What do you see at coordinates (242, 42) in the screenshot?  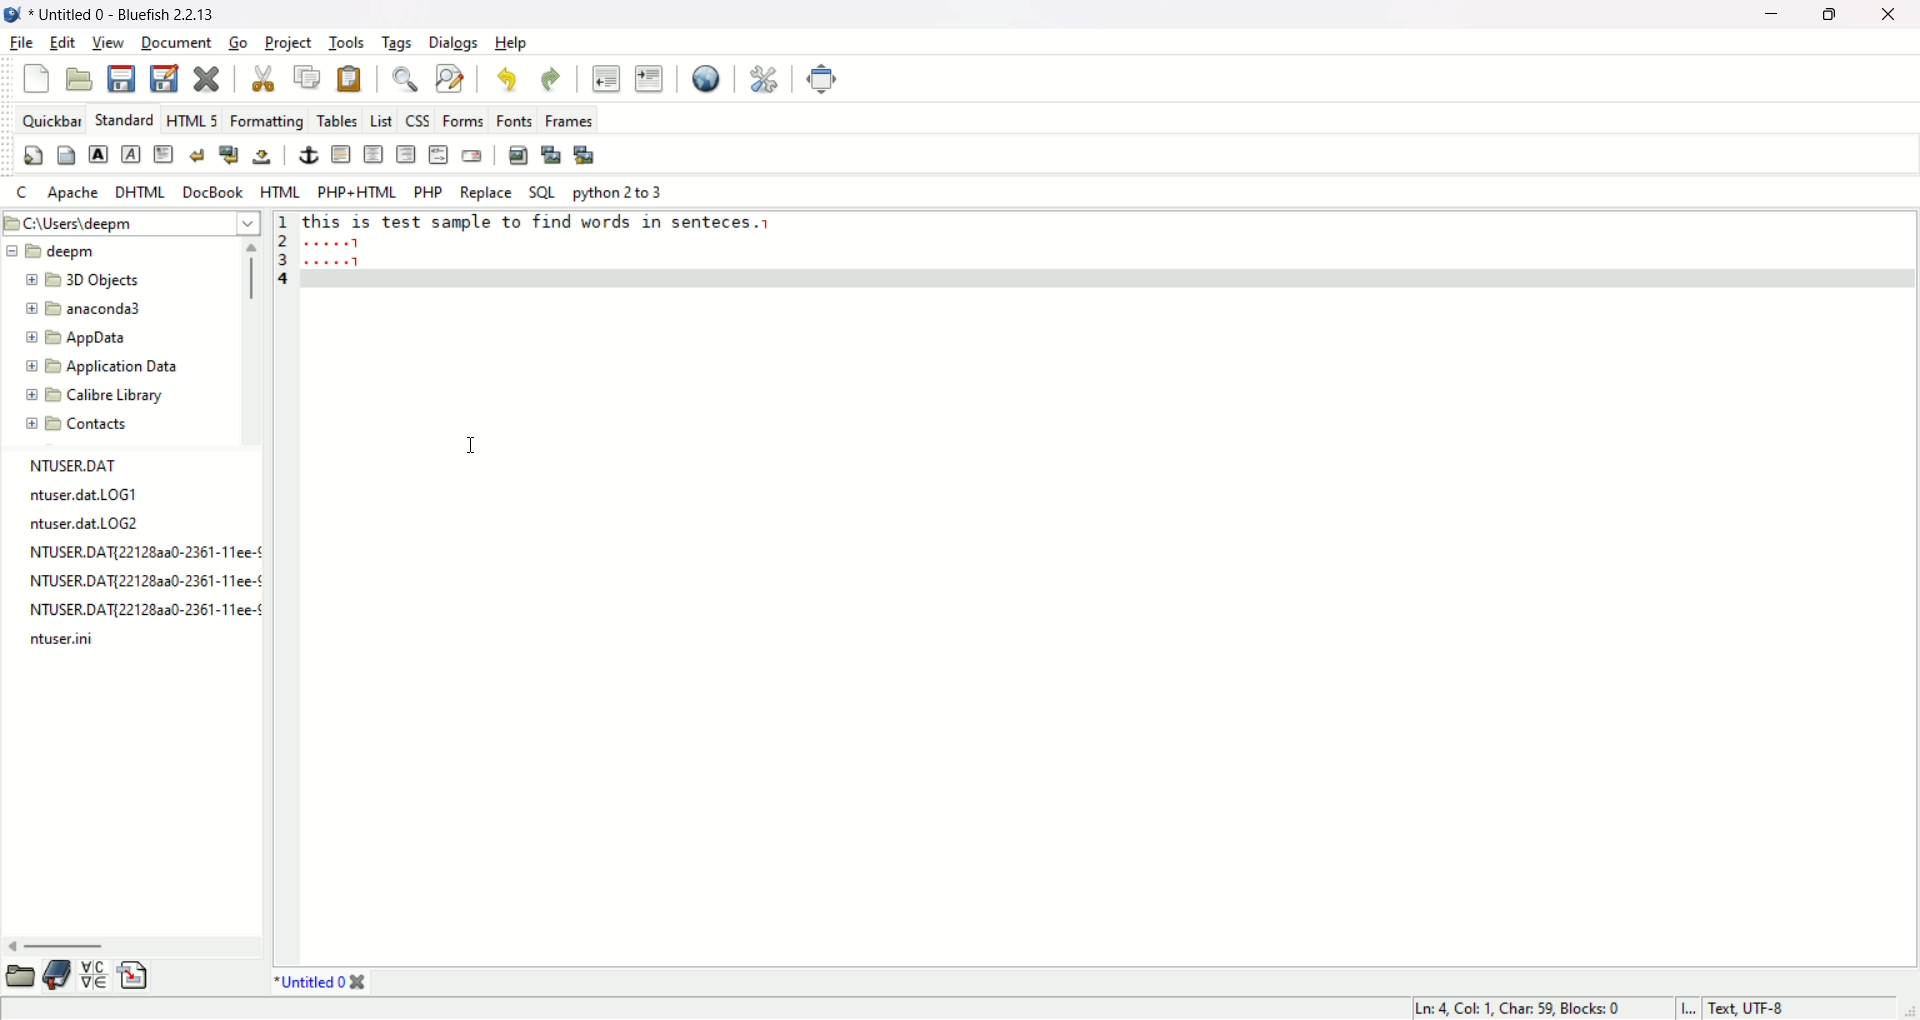 I see `go` at bounding box center [242, 42].